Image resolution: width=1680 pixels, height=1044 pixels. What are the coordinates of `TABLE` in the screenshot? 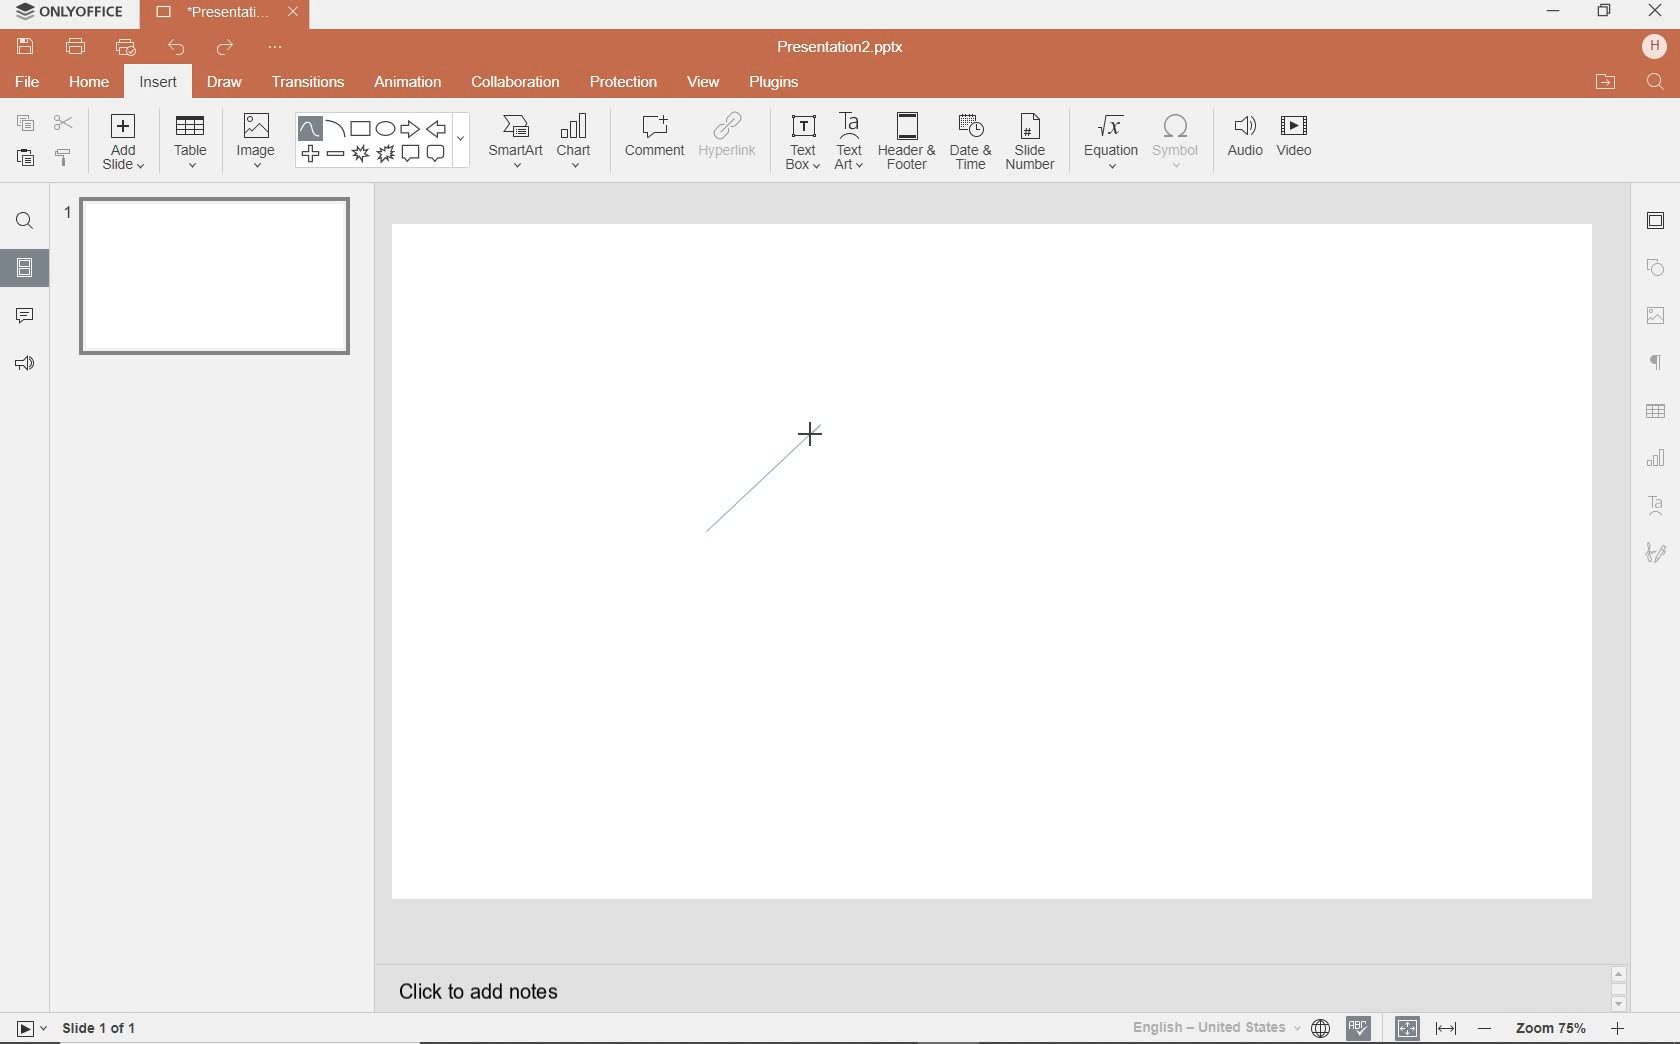 It's located at (191, 143).